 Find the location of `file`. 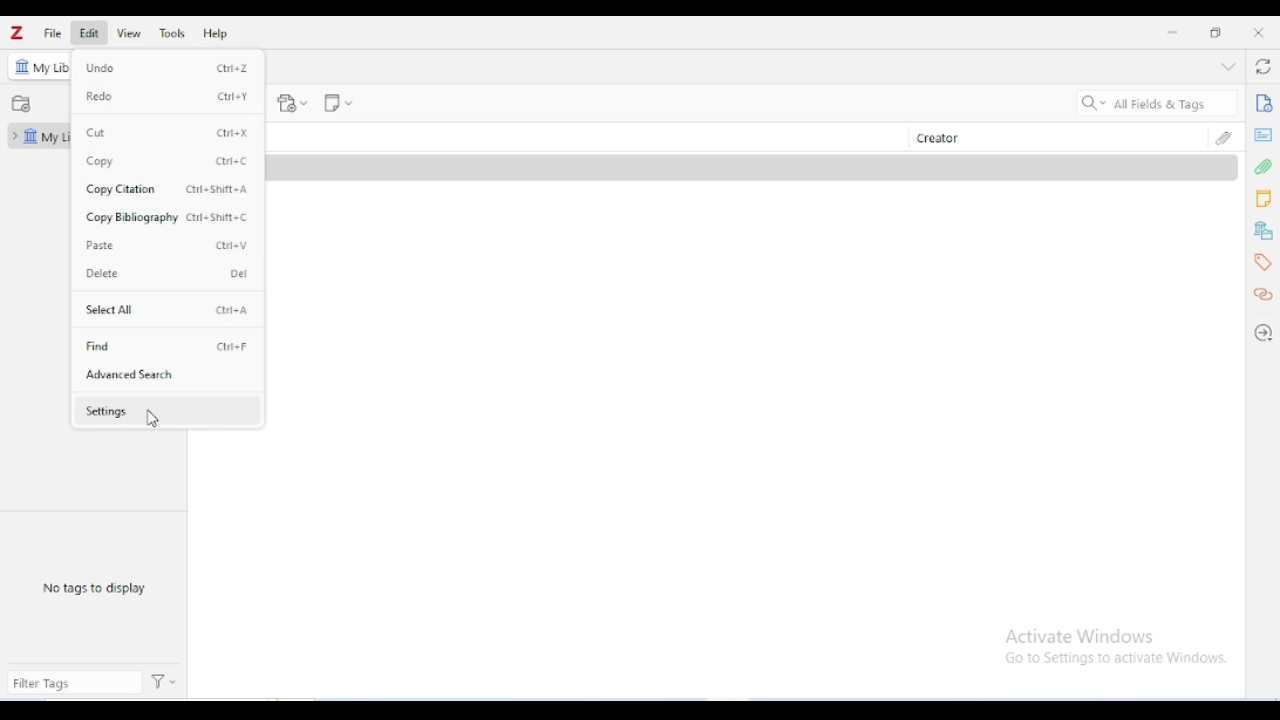

file is located at coordinates (52, 34).